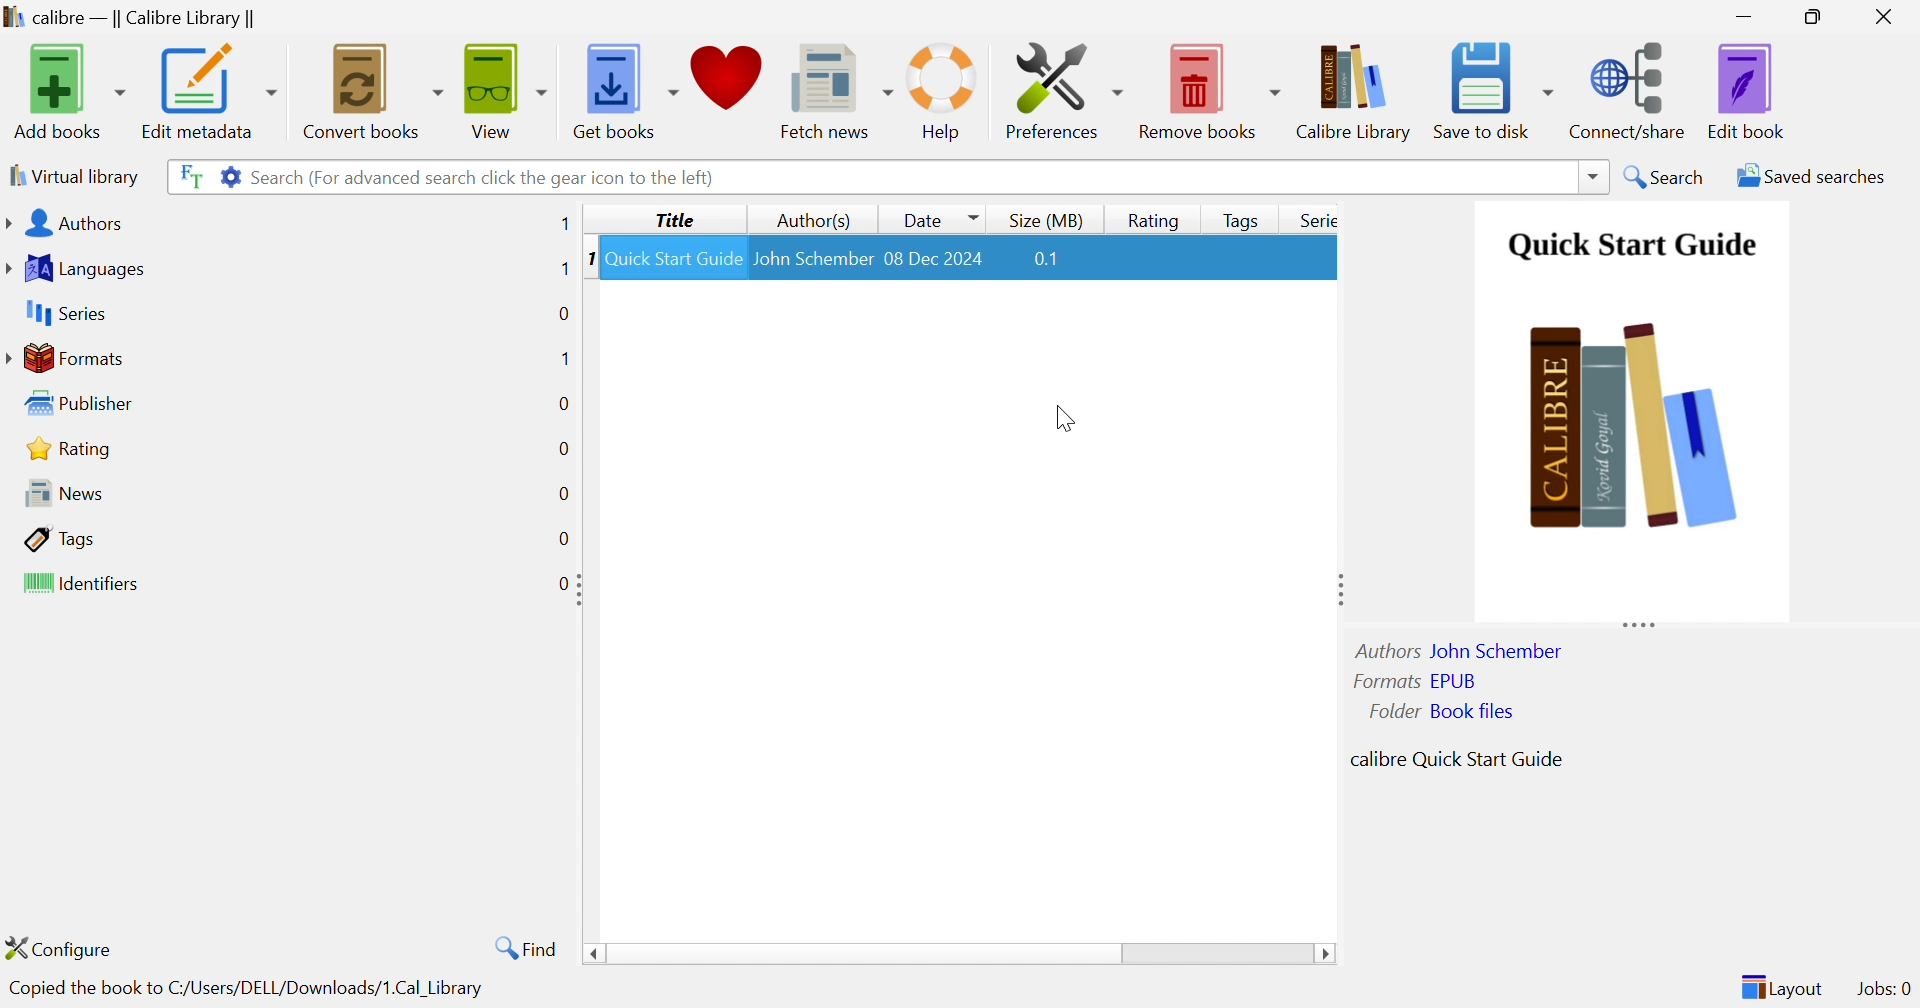 This screenshot has height=1008, width=1920. Describe the element at coordinates (561, 492) in the screenshot. I see `0` at that location.